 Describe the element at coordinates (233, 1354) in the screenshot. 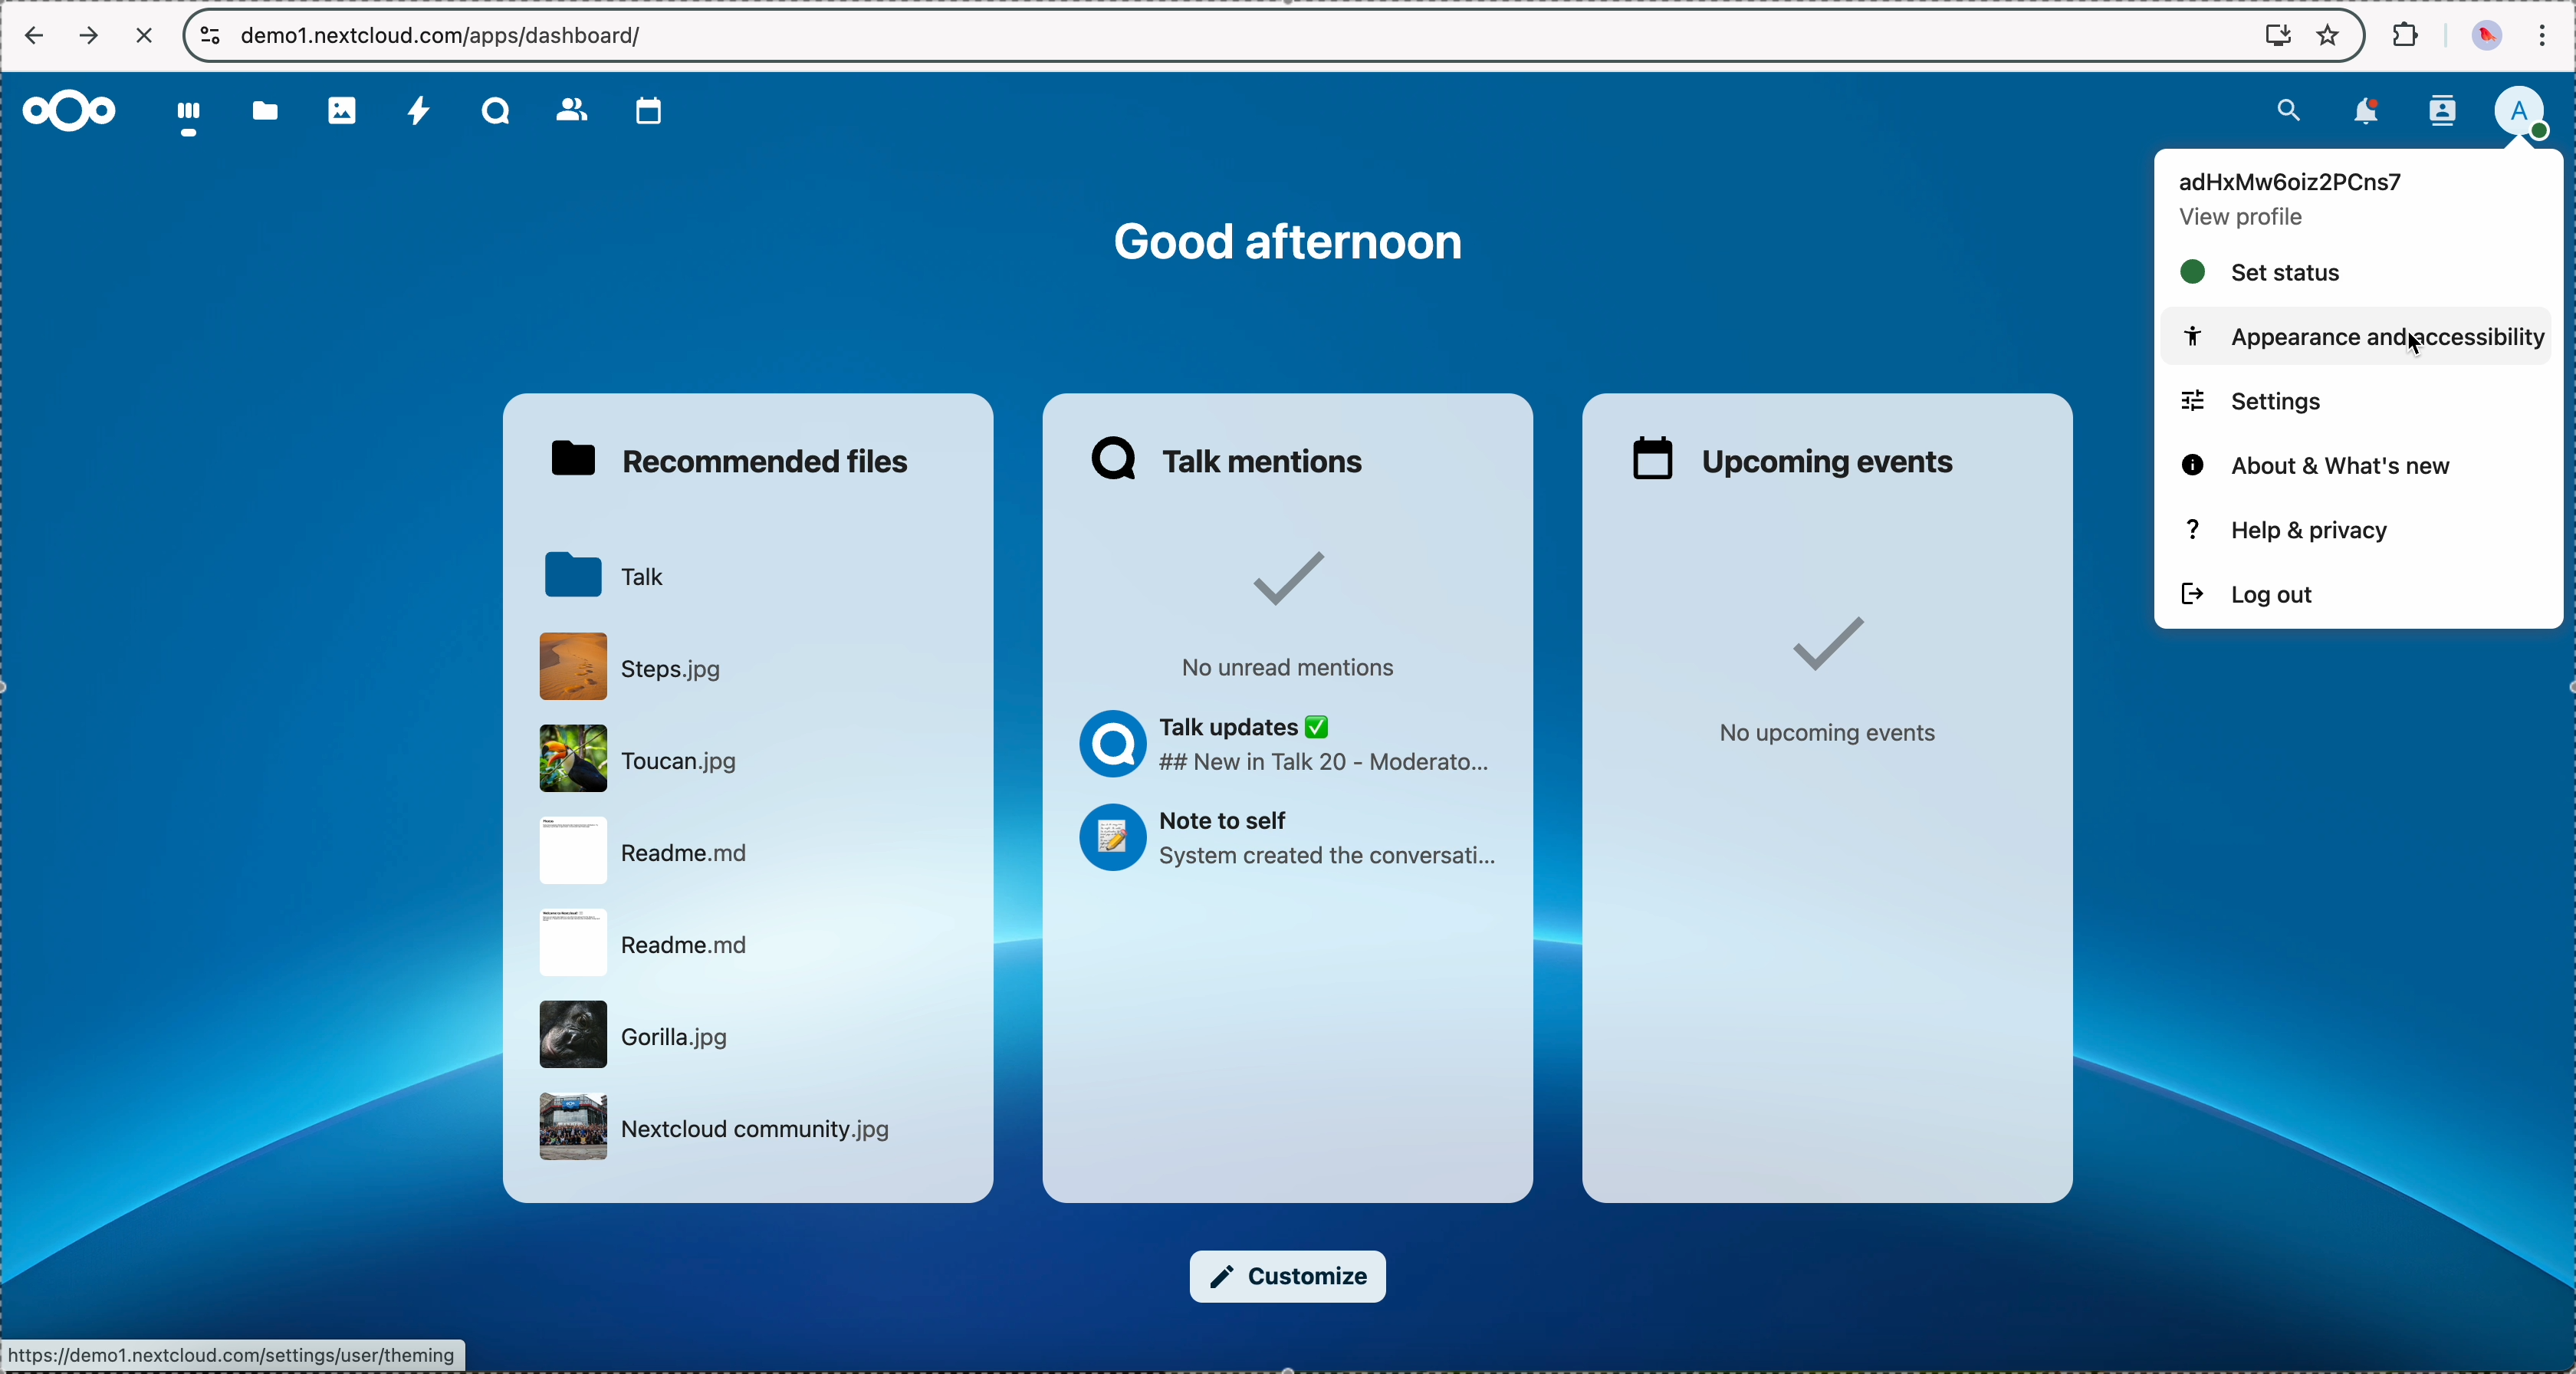

I see `URL` at that location.